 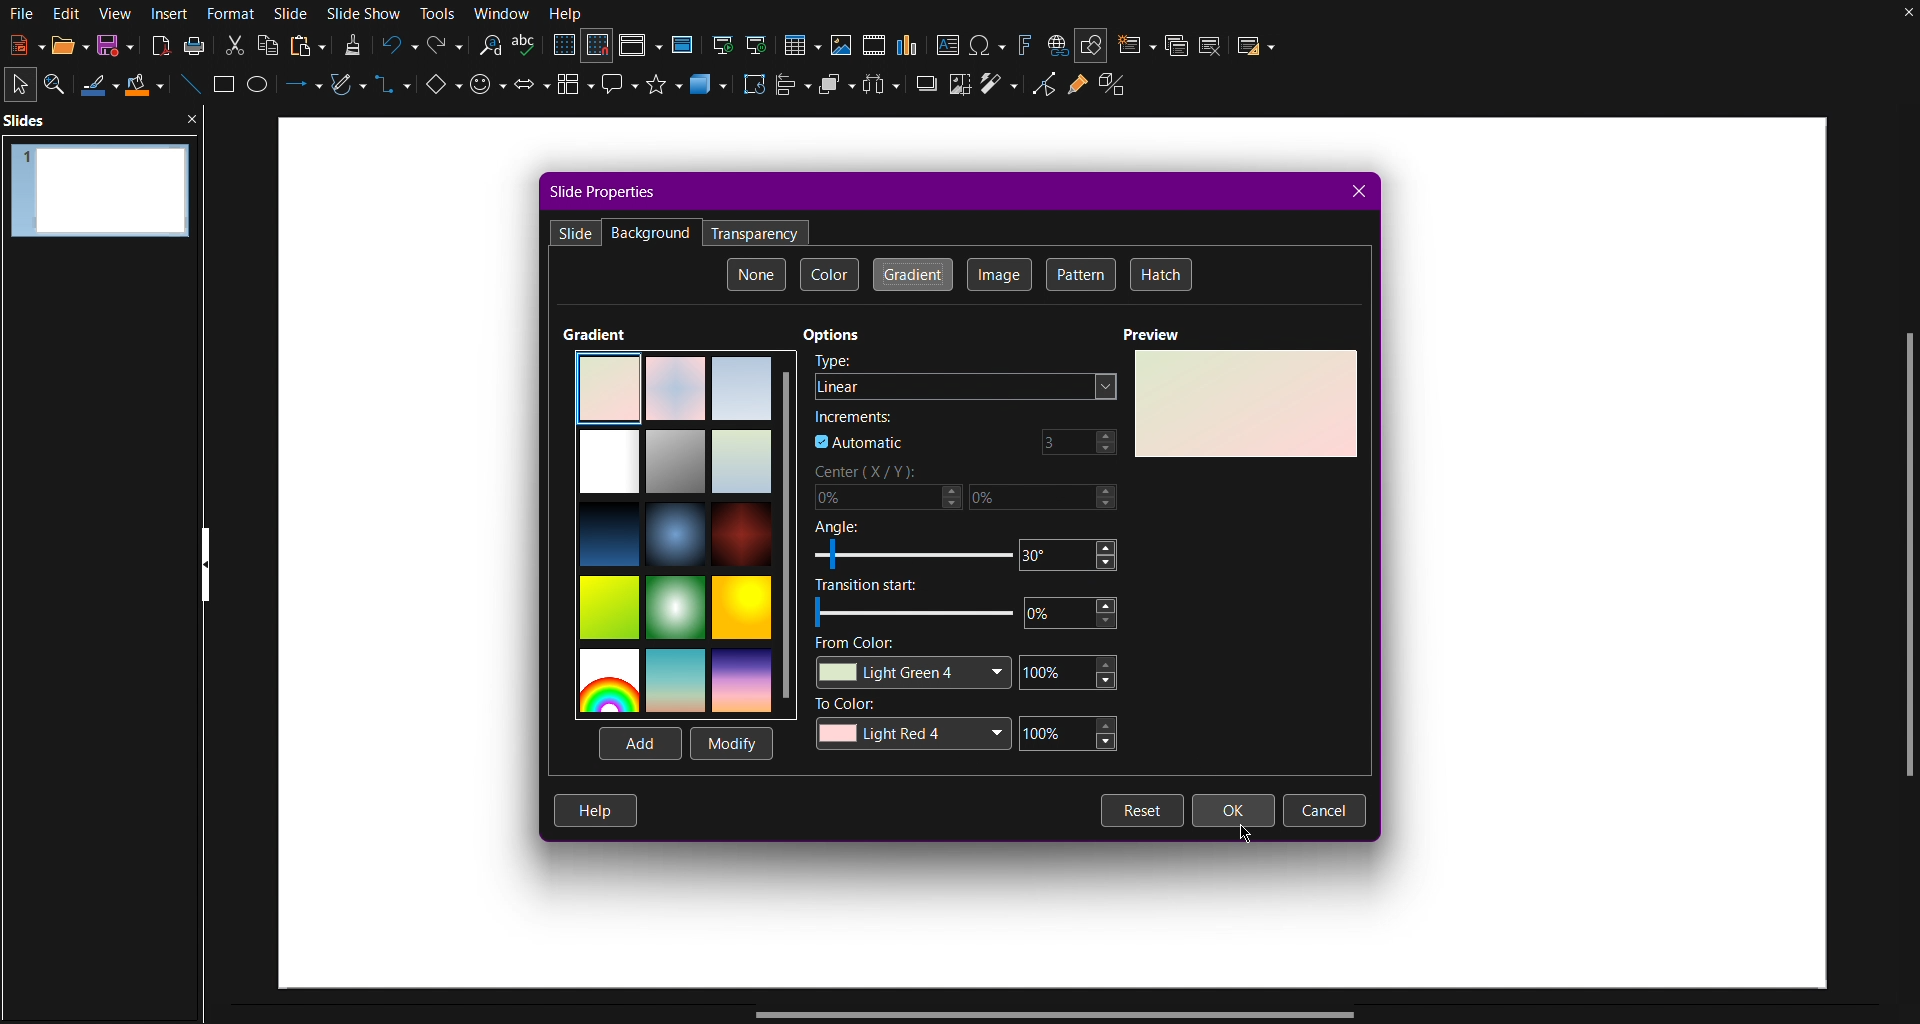 I want to click on From Color, so click(x=972, y=665).